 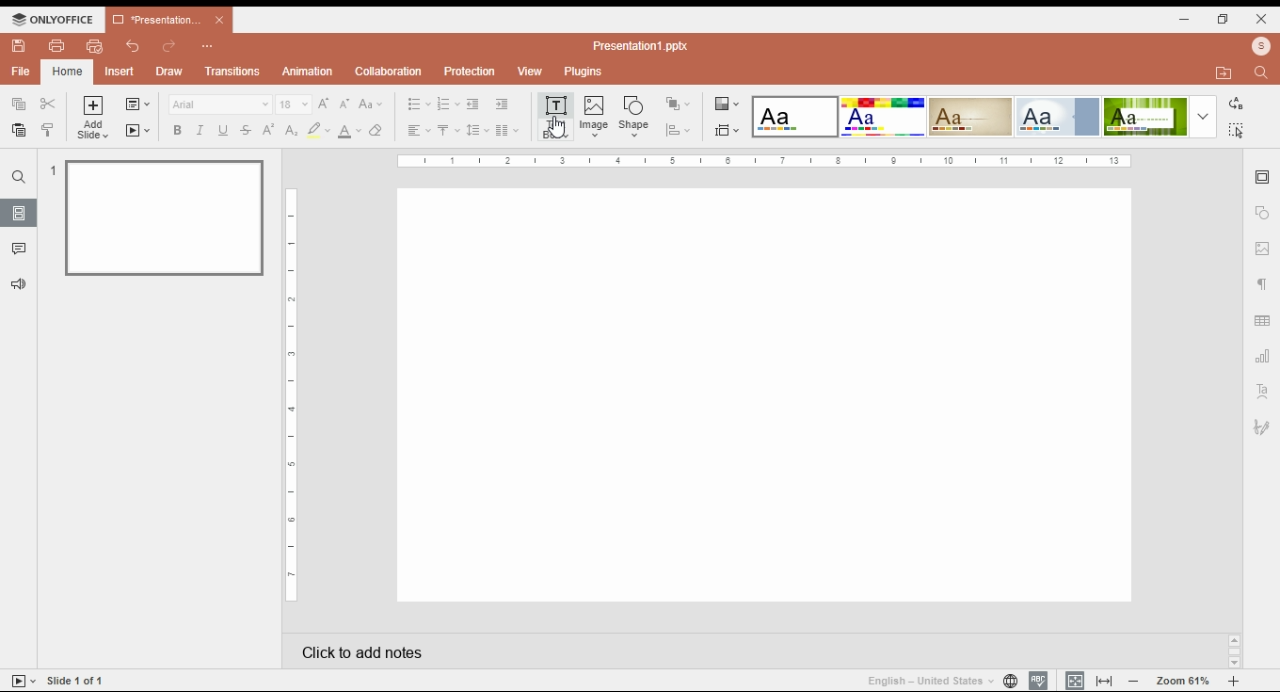 What do you see at coordinates (19, 213) in the screenshot?
I see `slide` at bounding box center [19, 213].